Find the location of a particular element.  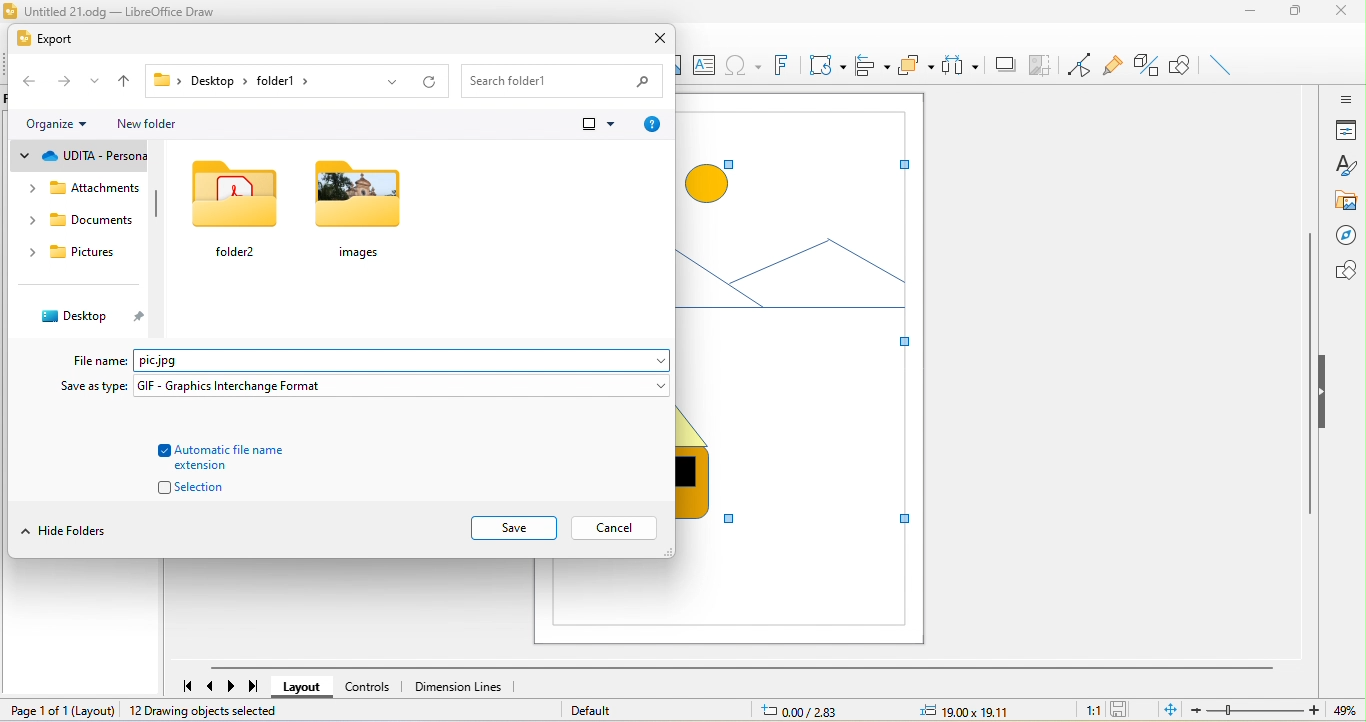

file name is located at coordinates (100, 360).